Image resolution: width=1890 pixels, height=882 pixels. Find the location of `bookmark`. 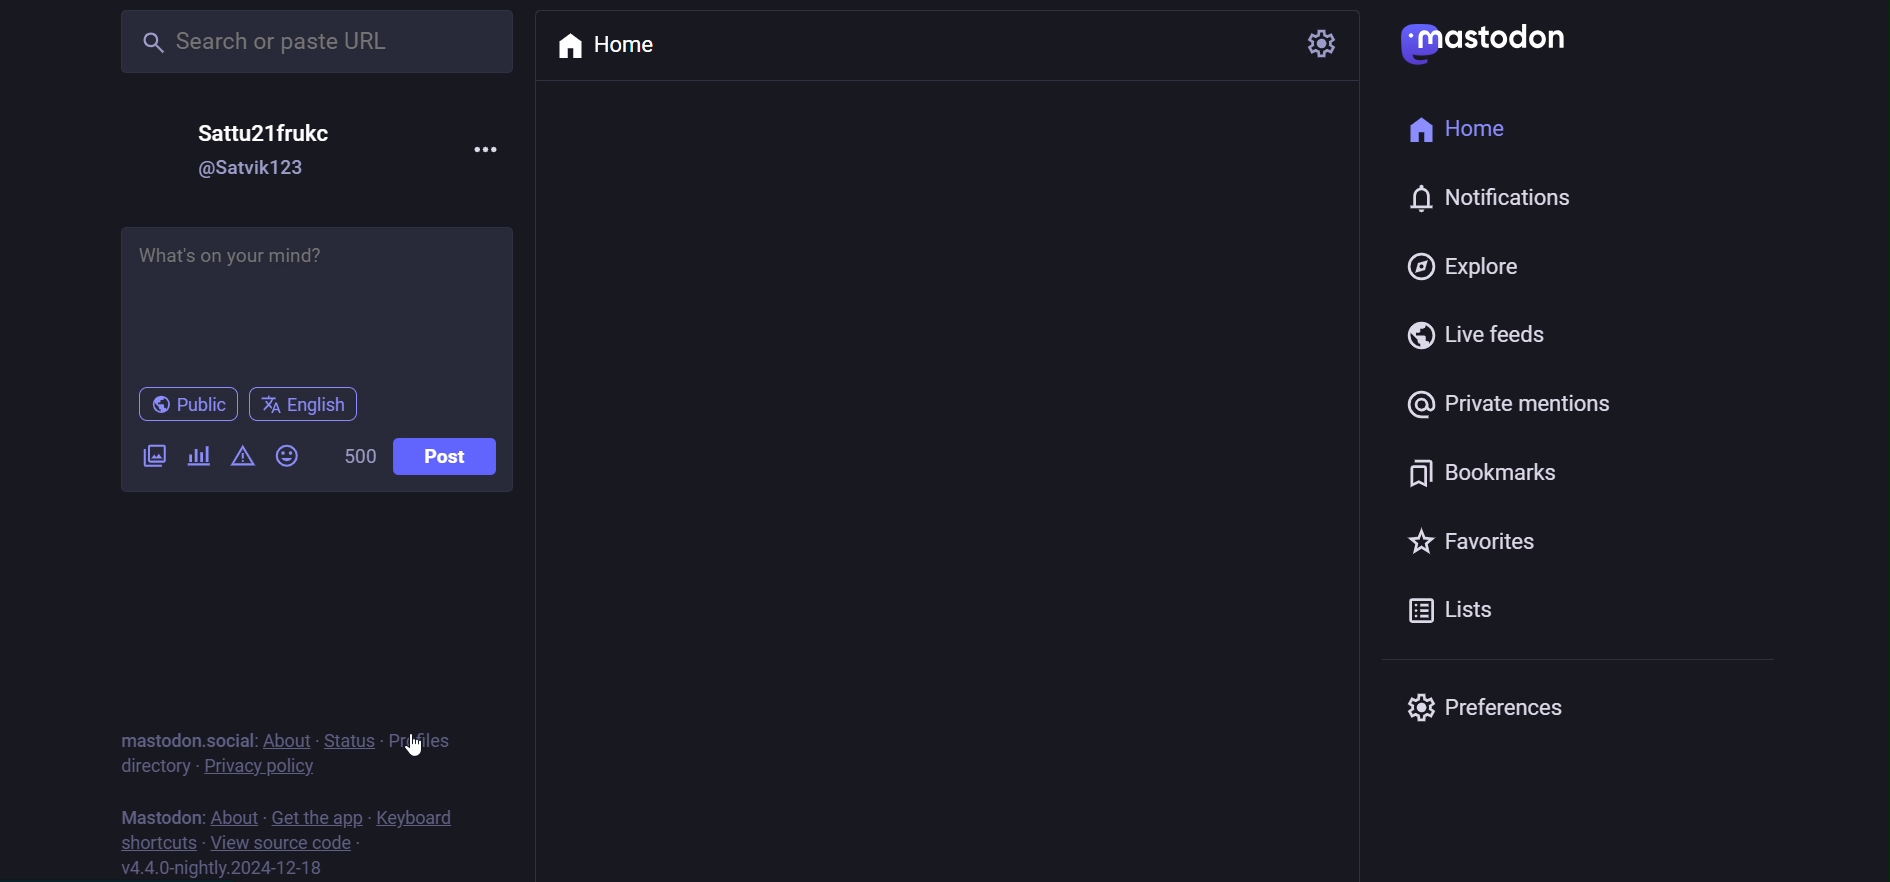

bookmark is located at coordinates (1495, 469).